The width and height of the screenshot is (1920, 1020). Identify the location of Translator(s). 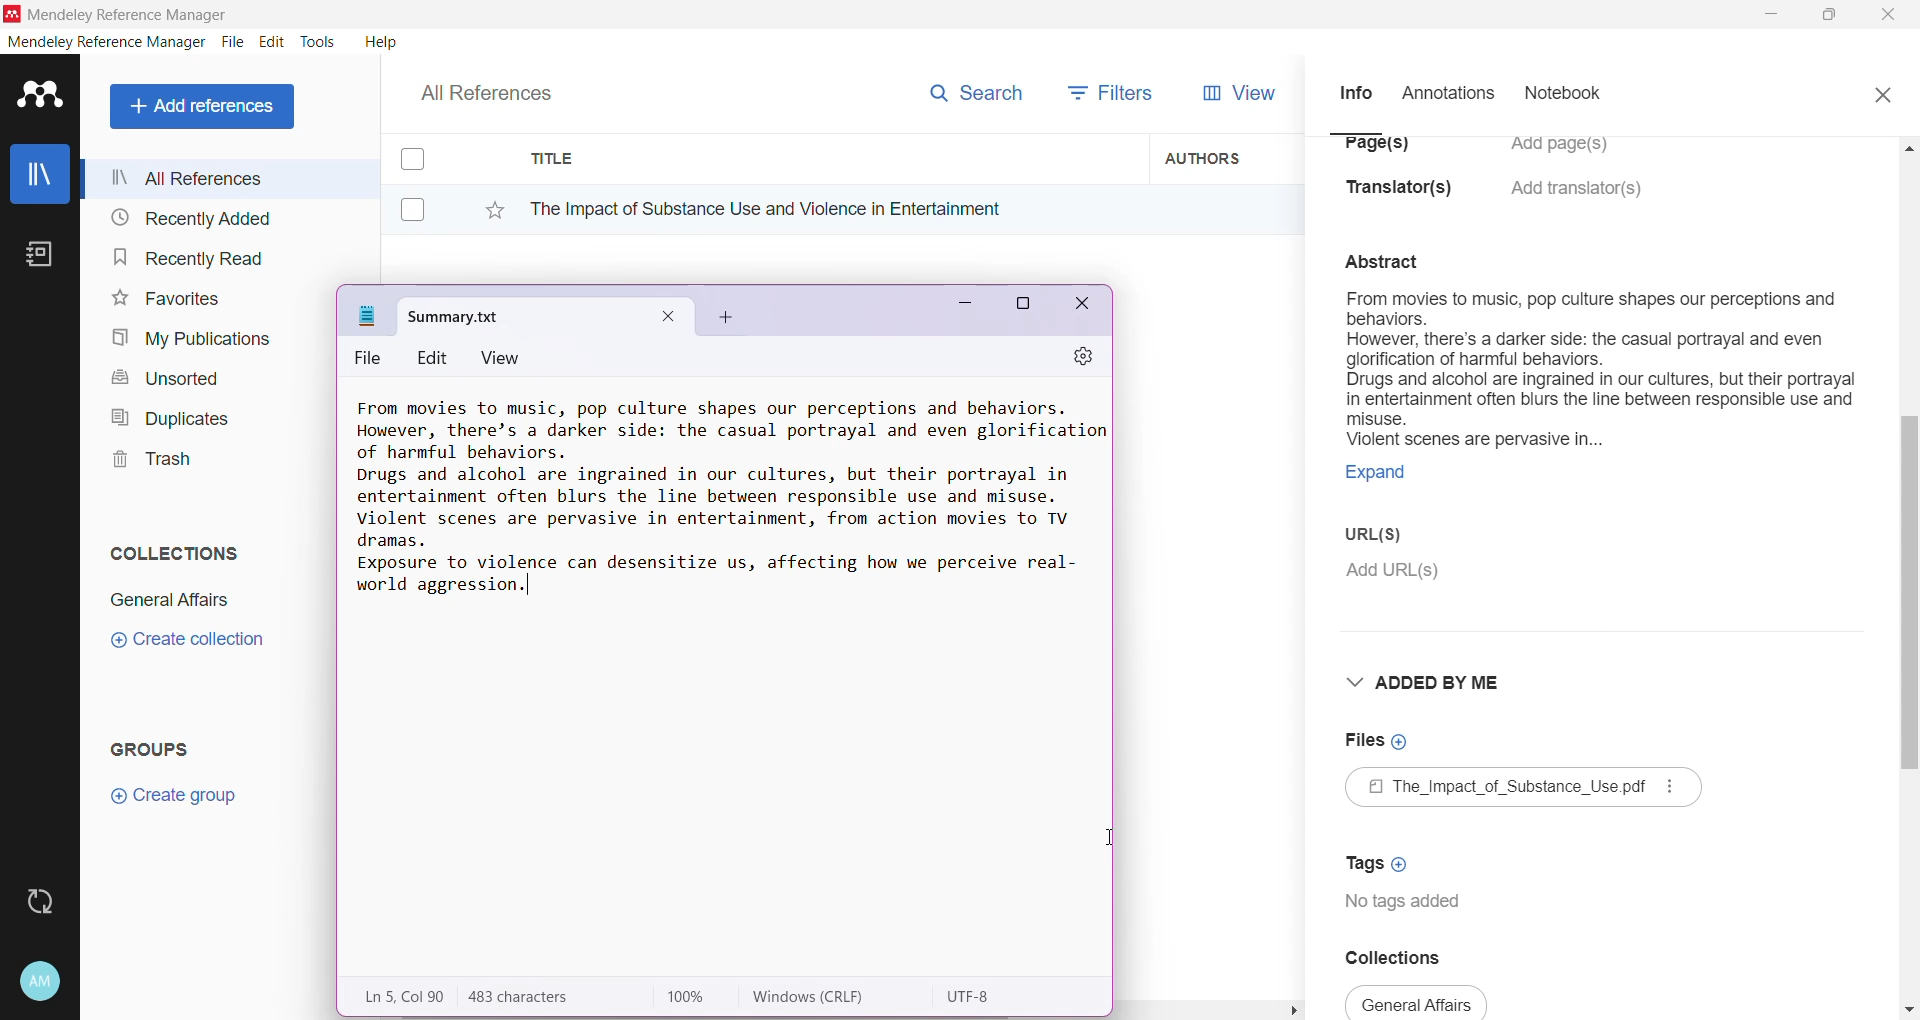
(1405, 197).